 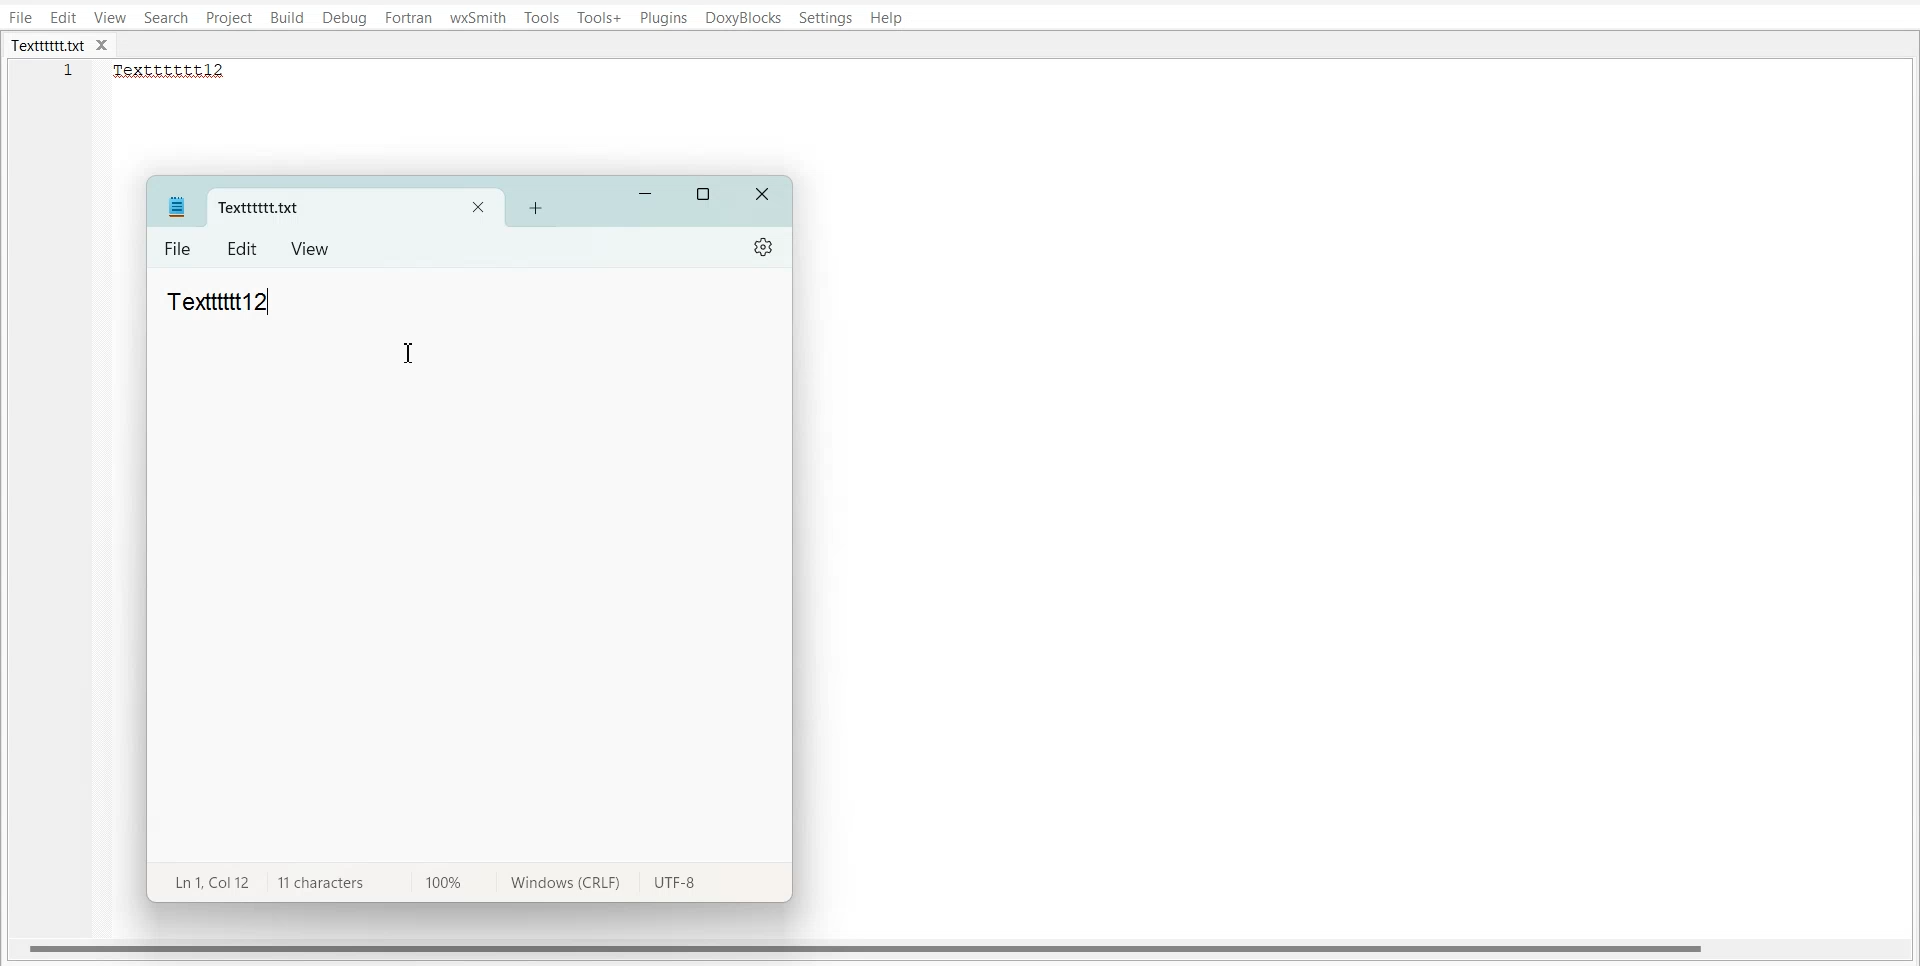 What do you see at coordinates (63, 17) in the screenshot?
I see `Edit` at bounding box center [63, 17].